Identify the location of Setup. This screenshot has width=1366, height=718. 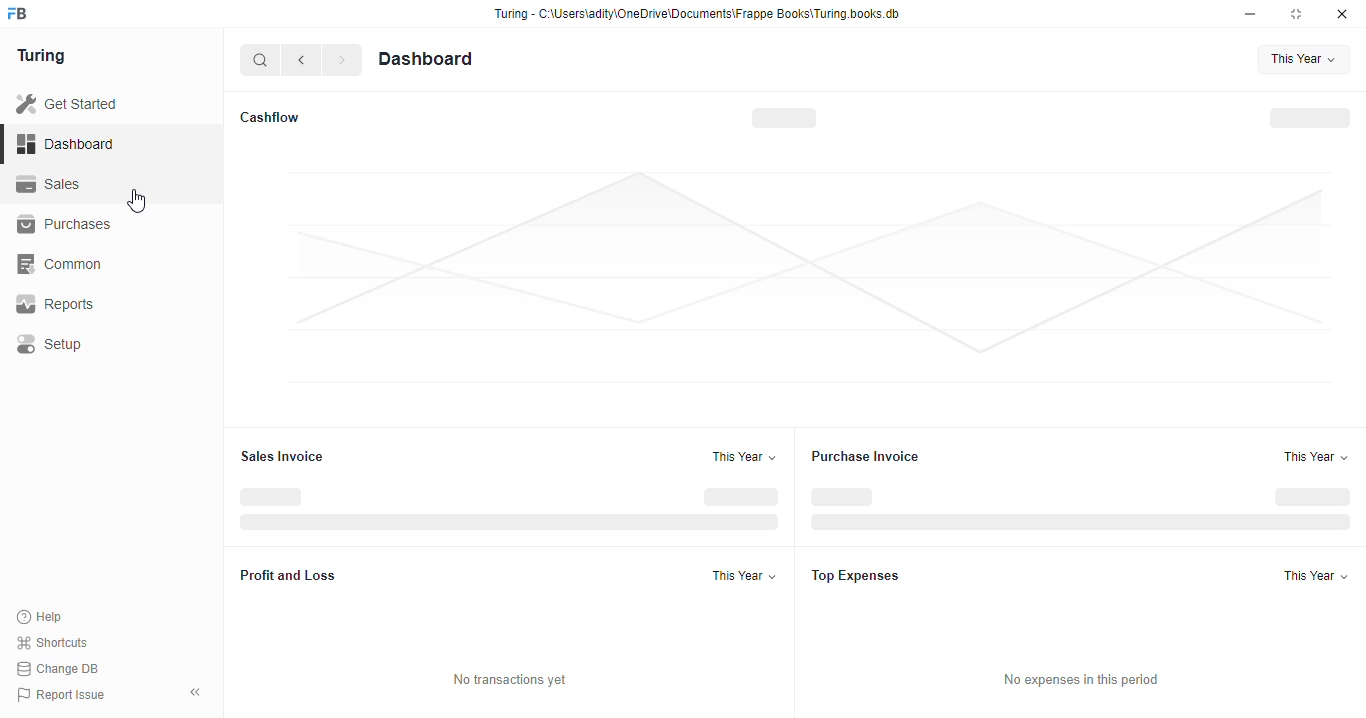
(104, 343).